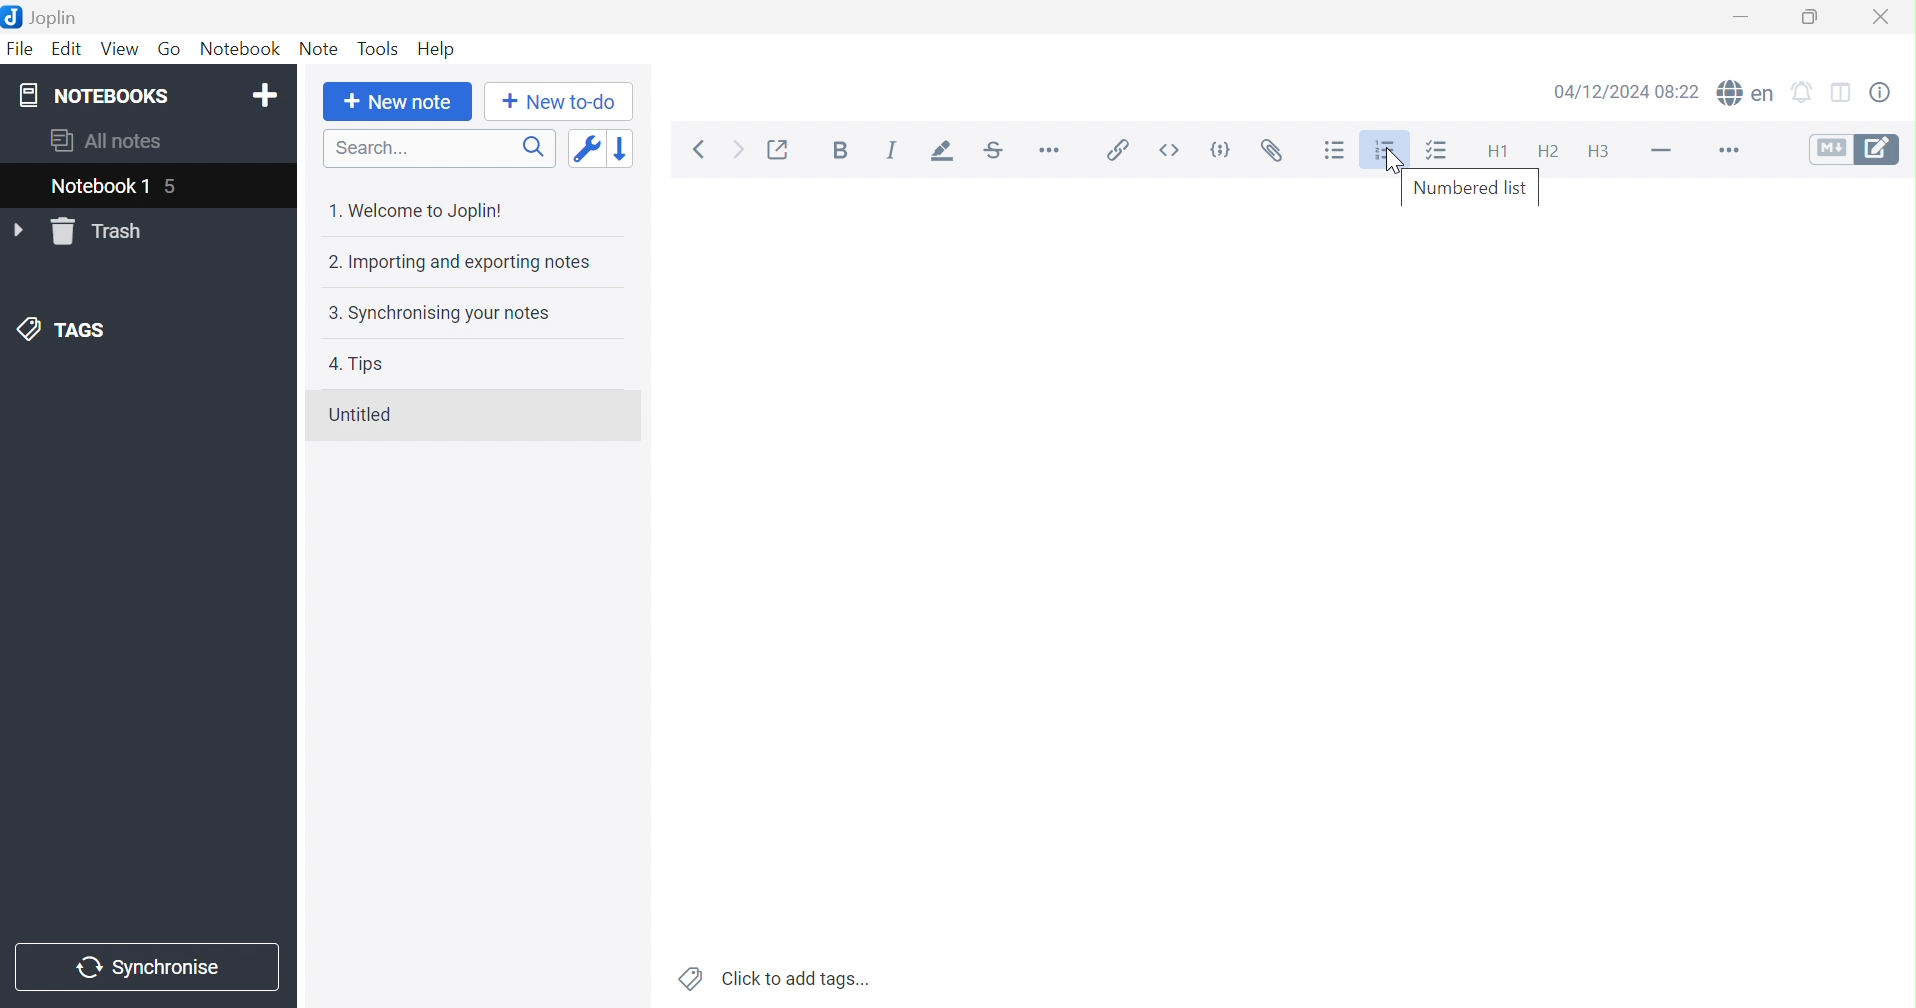 This screenshot has height=1008, width=1916. What do you see at coordinates (1743, 17) in the screenshot?
I see `Minimize` at bounding box center [1743, 17].